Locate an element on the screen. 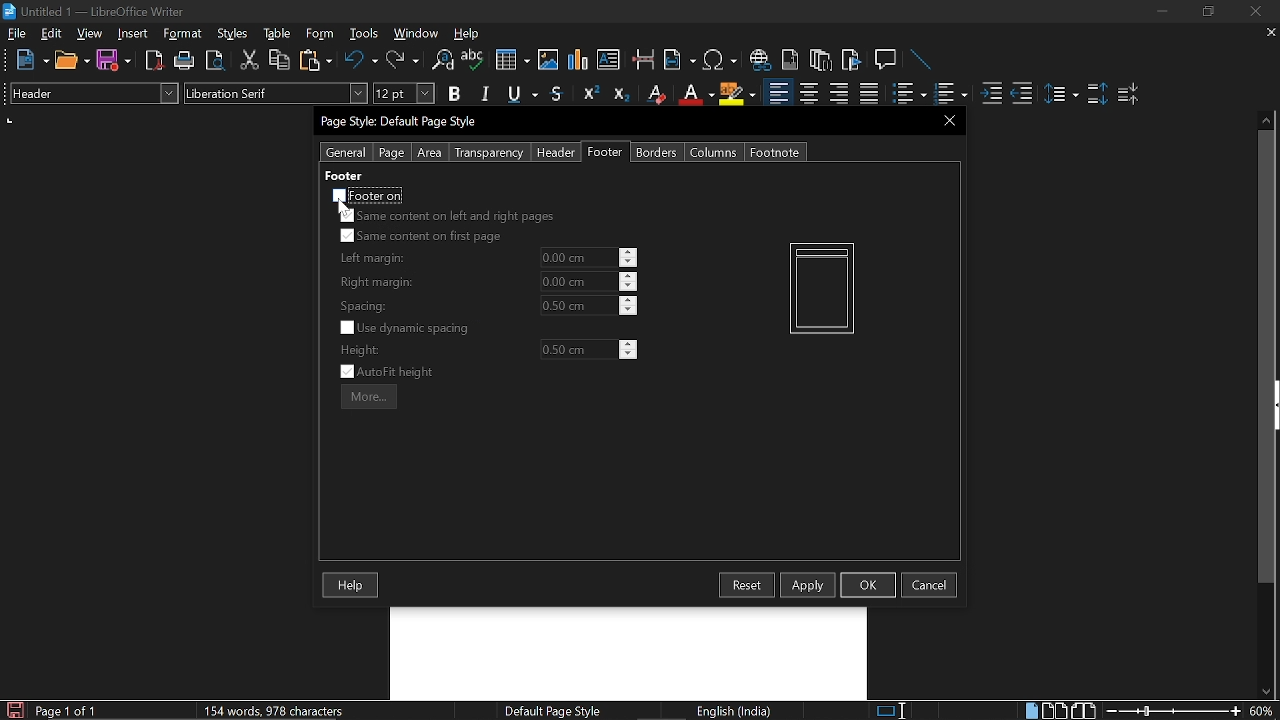  increase right margin is located at coordinates (629, 276).